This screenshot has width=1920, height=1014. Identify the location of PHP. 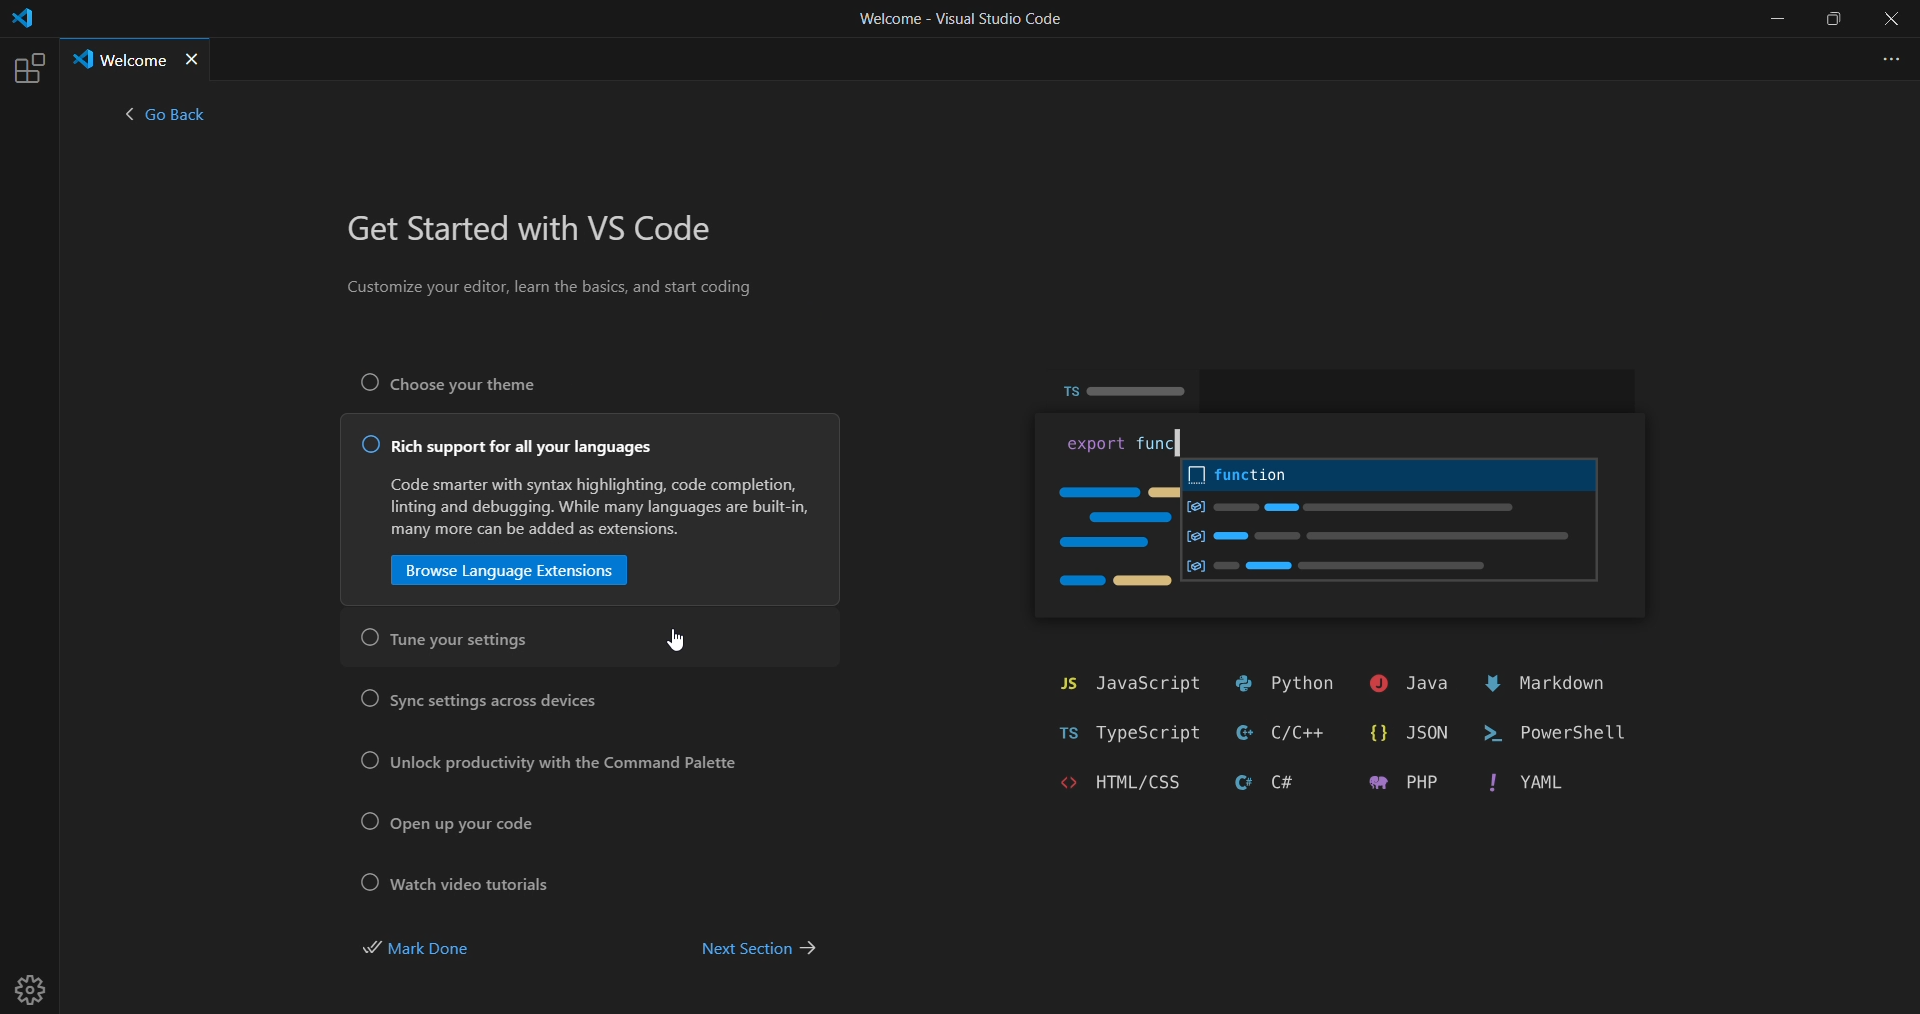
(1394, 785).